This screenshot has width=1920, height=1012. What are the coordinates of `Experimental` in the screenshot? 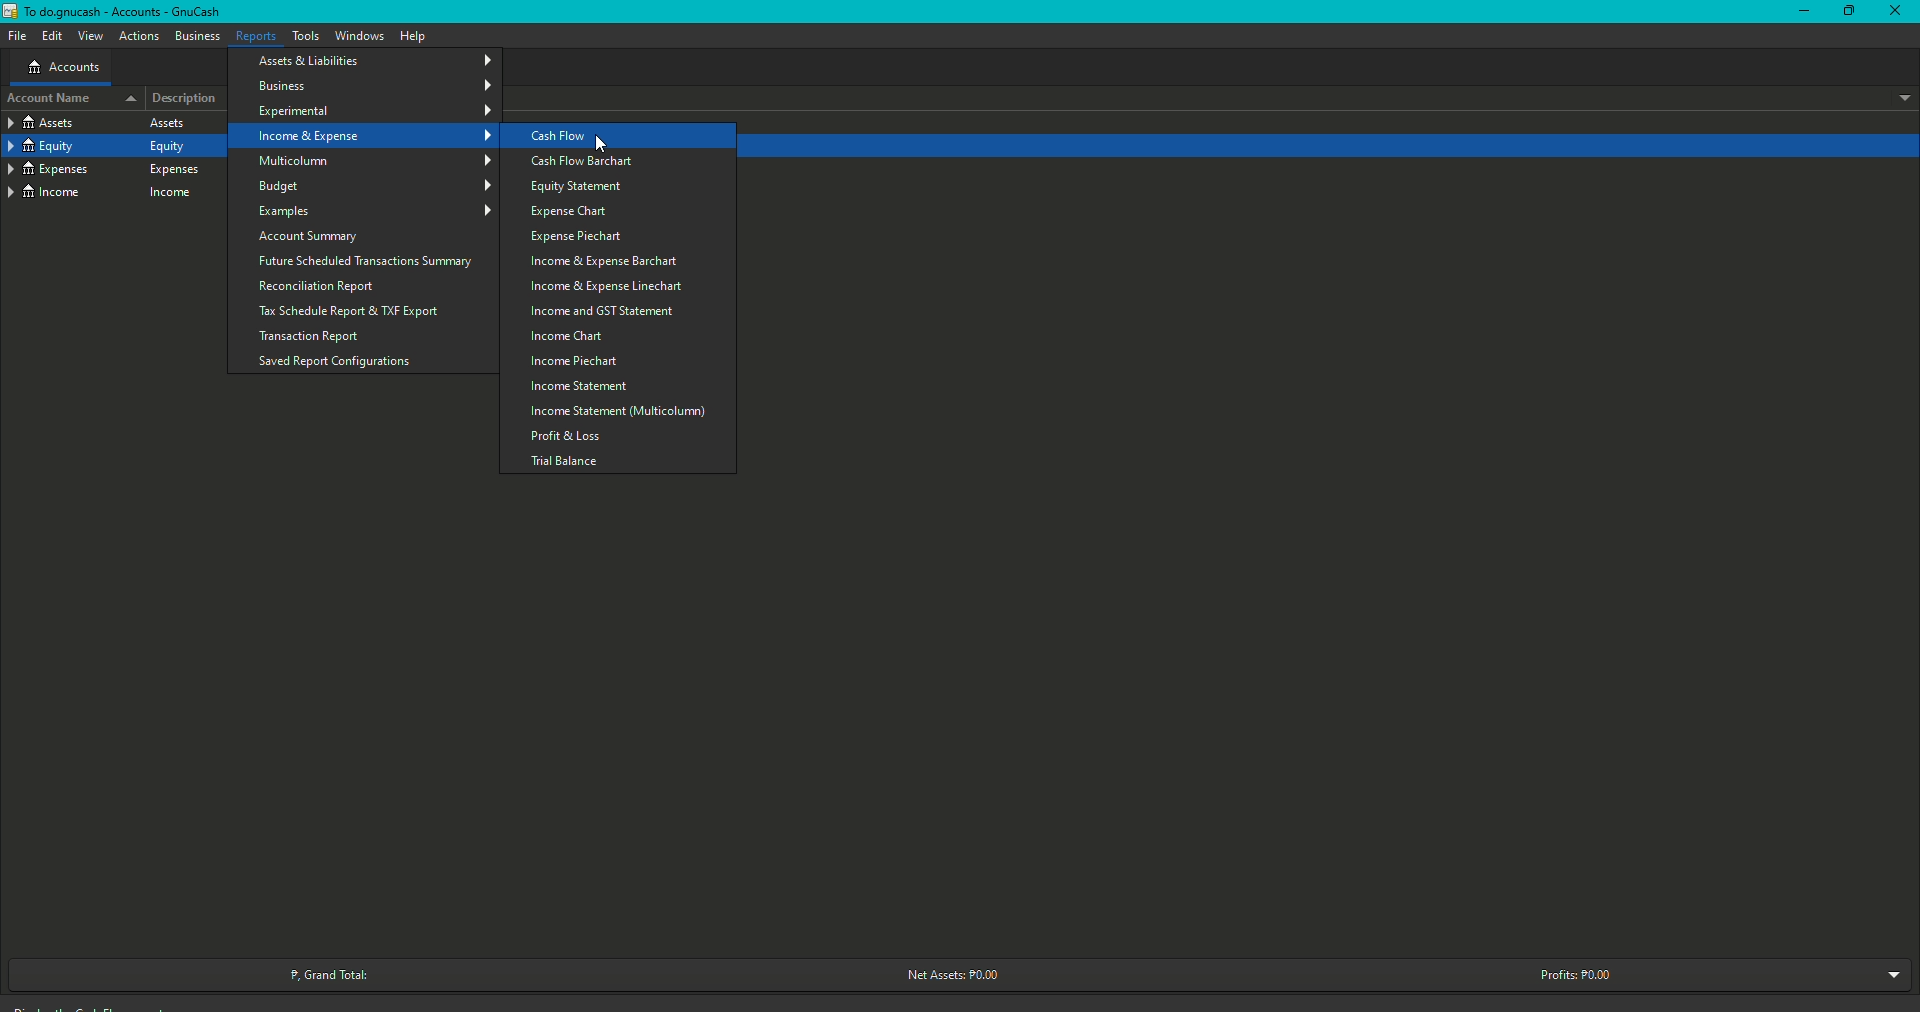 It's located at (374, 110).